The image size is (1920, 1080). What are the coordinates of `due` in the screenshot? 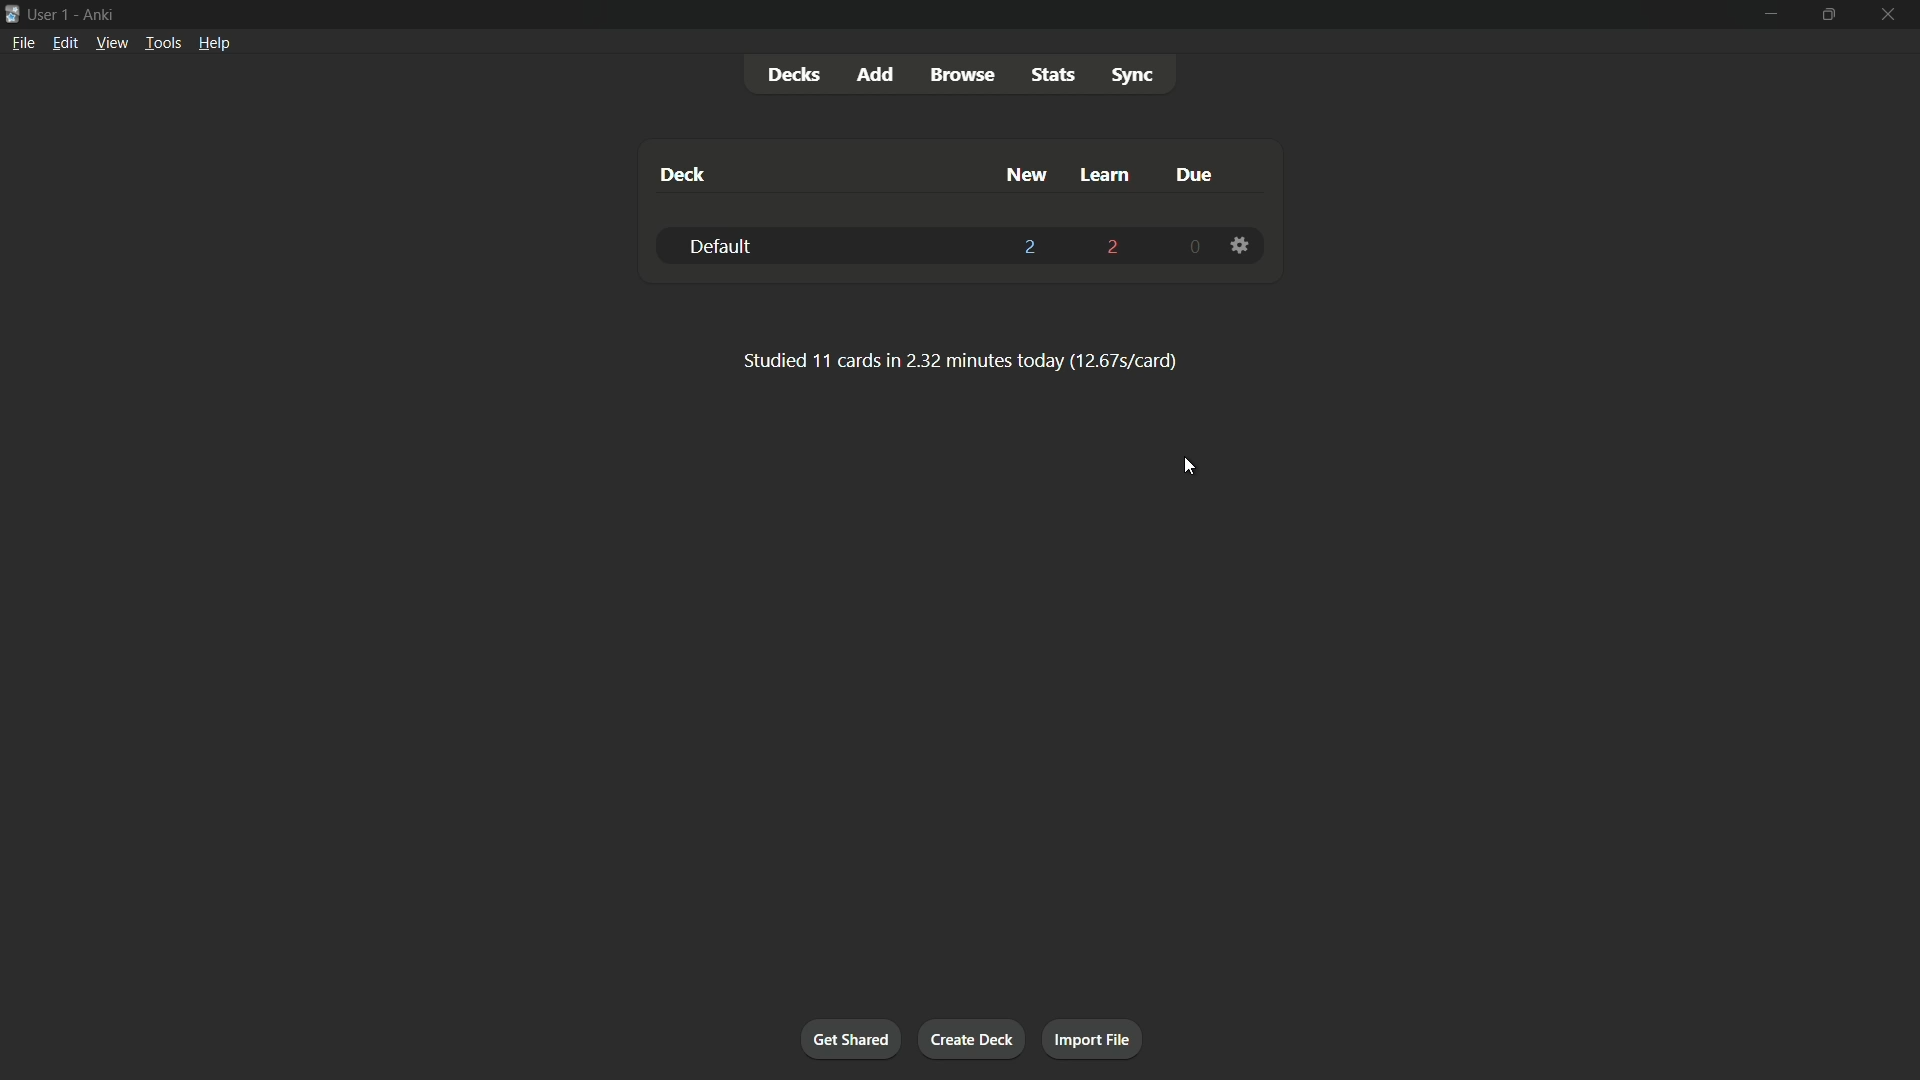 It's located at (1197, 173).